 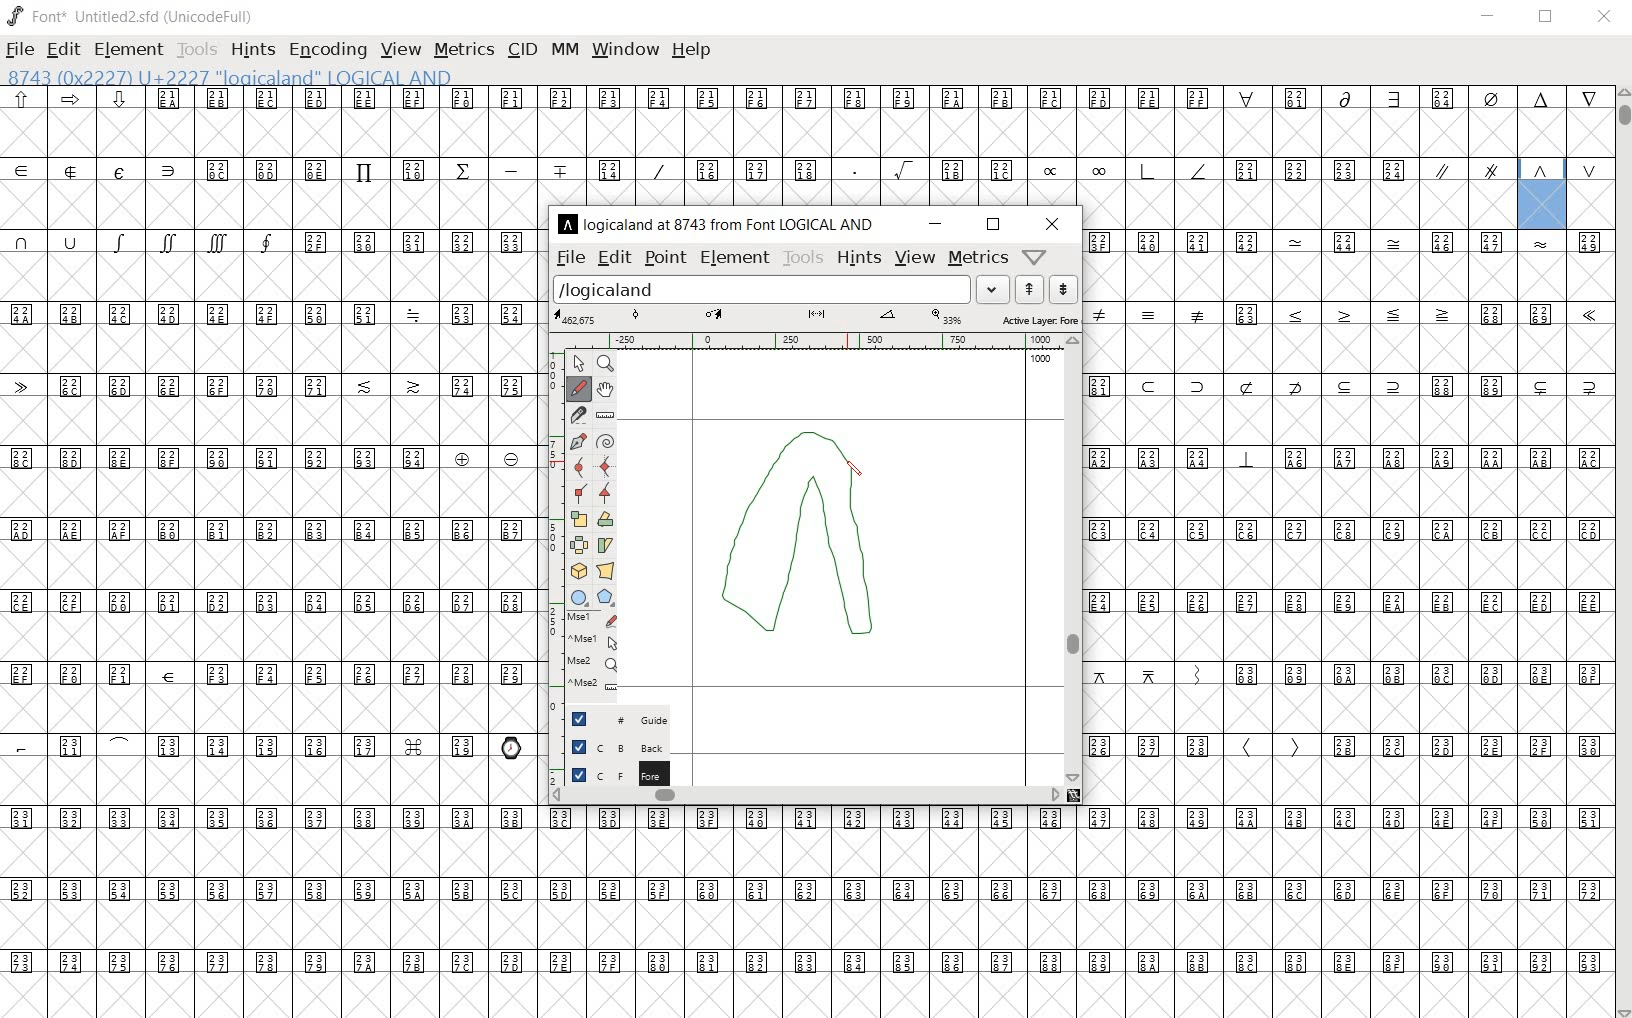 What do you see at coordinates (624, 49) in the screenshot?
I see `window` at bounding box center [624, 49].